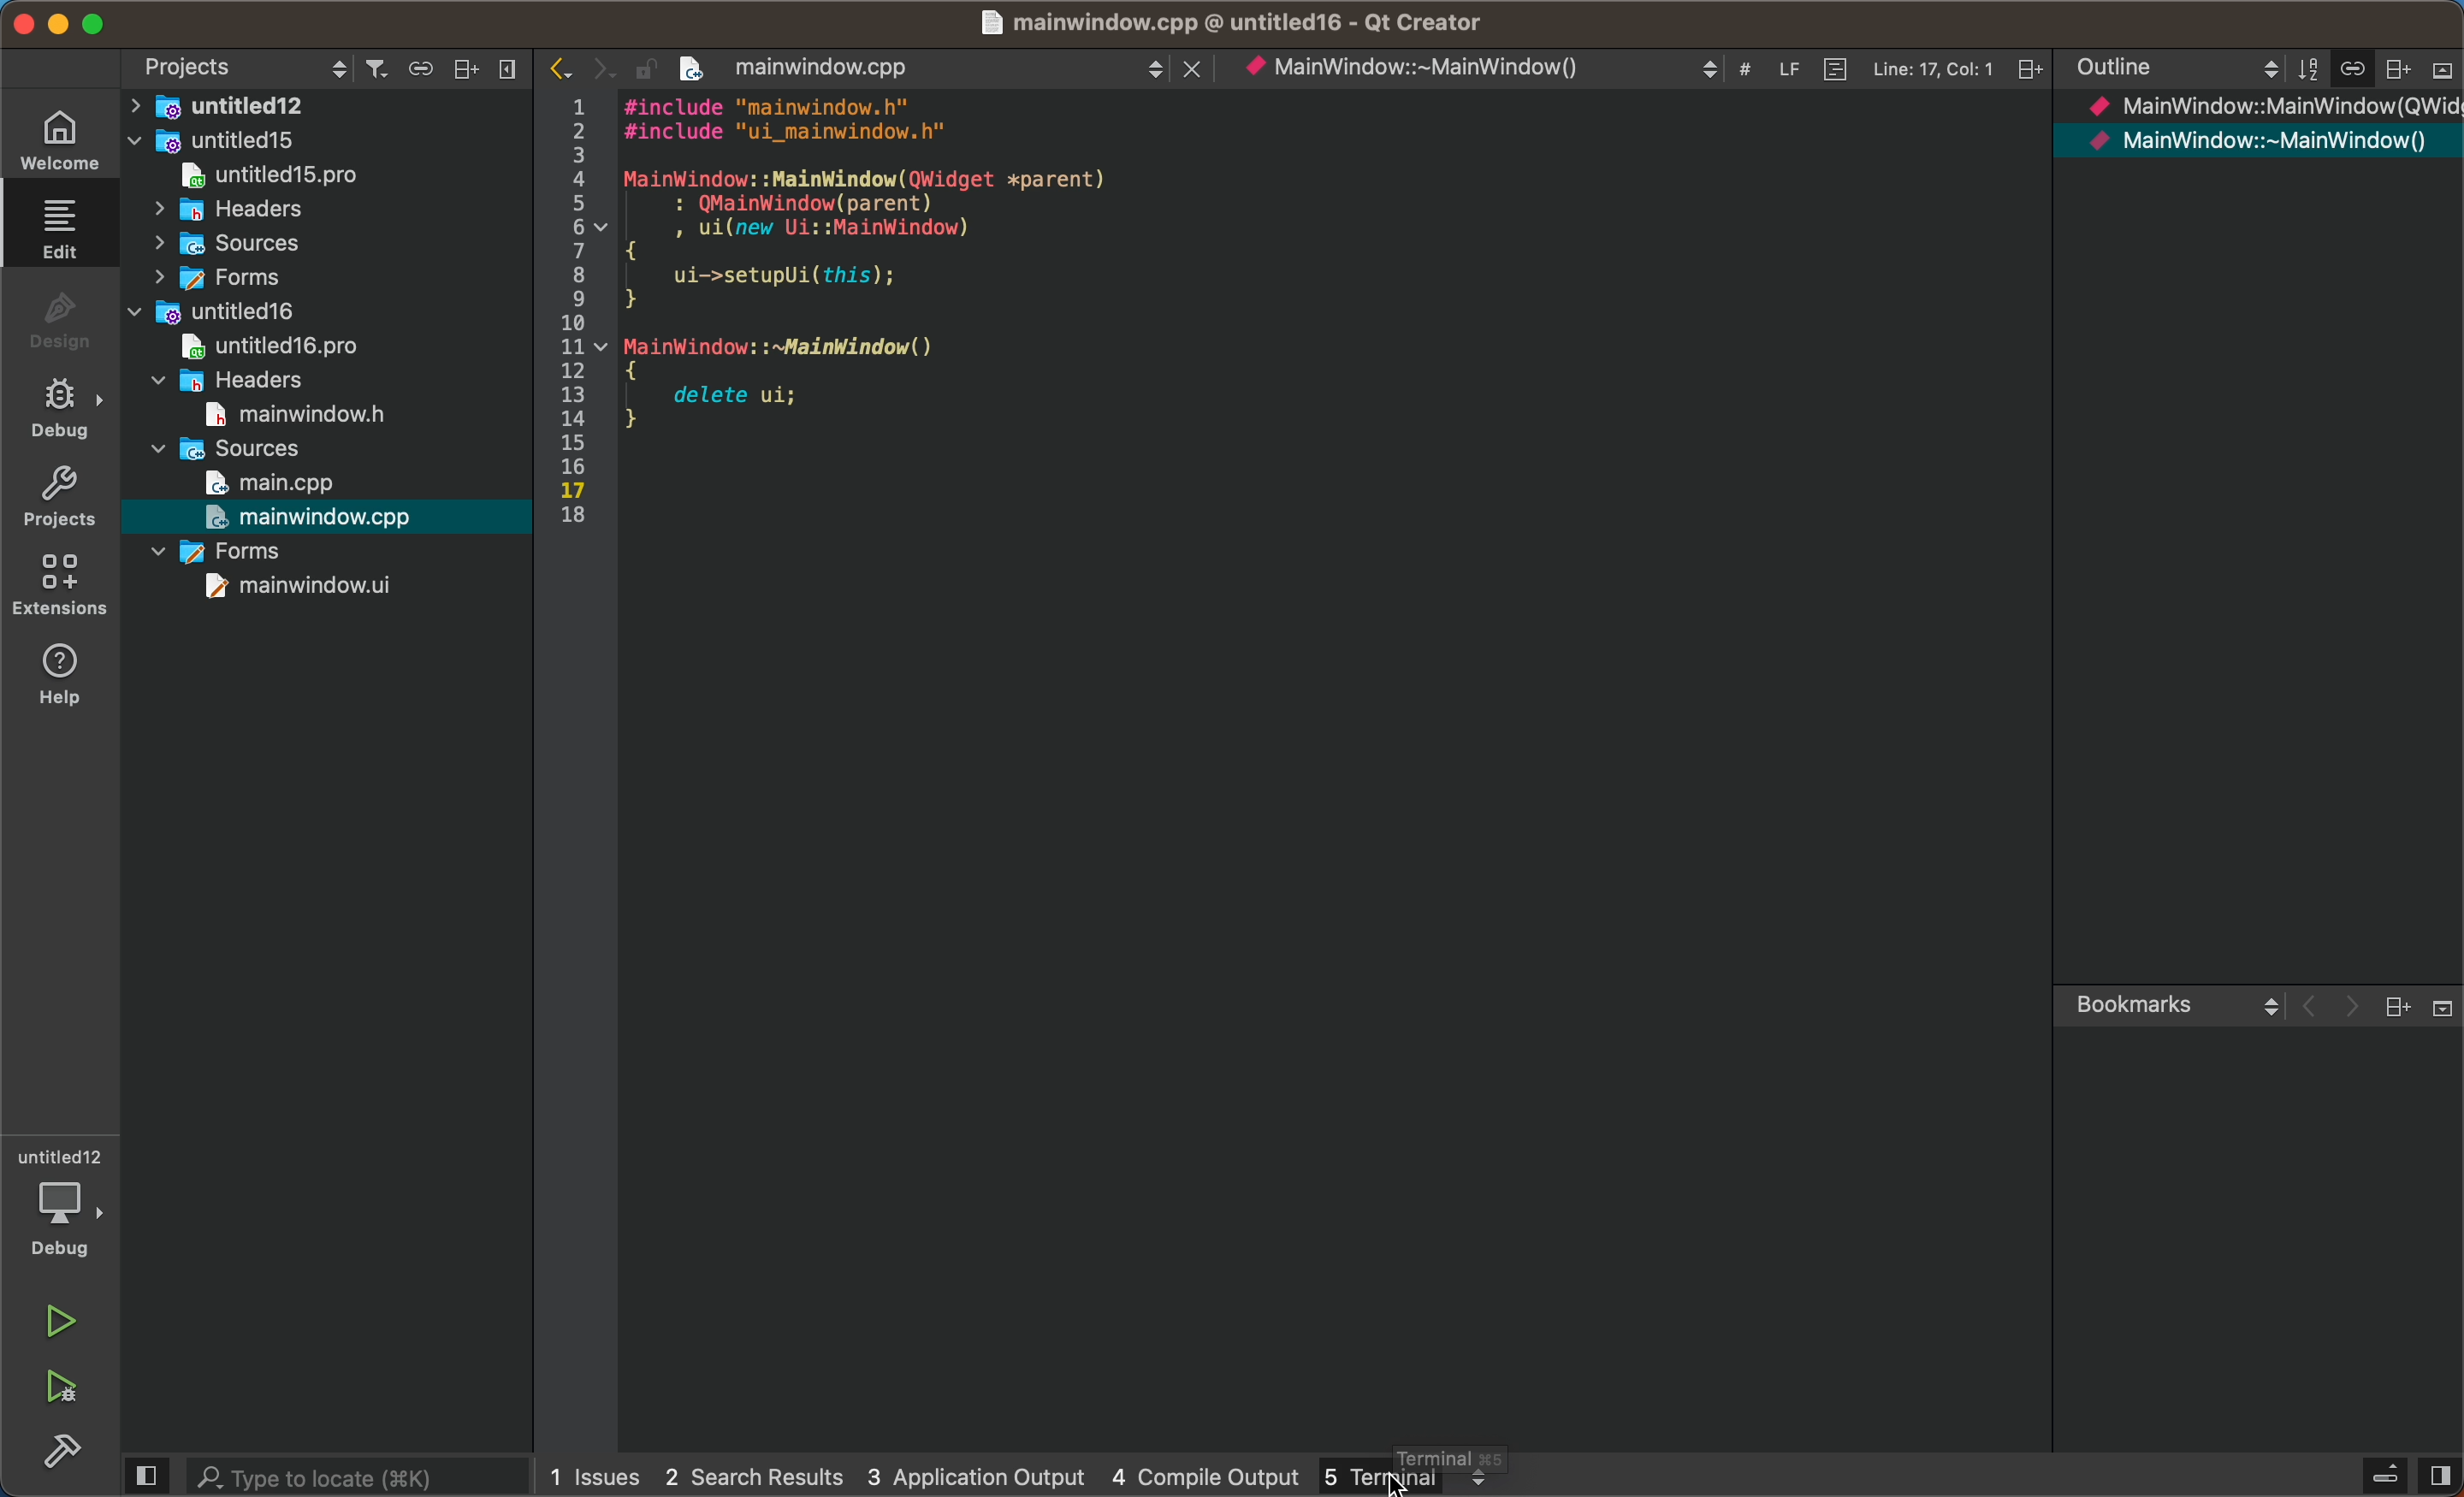  What do you see at coordinates (62, 500) in the screenshot?
I see `projects` at bounding box center [62, 500].